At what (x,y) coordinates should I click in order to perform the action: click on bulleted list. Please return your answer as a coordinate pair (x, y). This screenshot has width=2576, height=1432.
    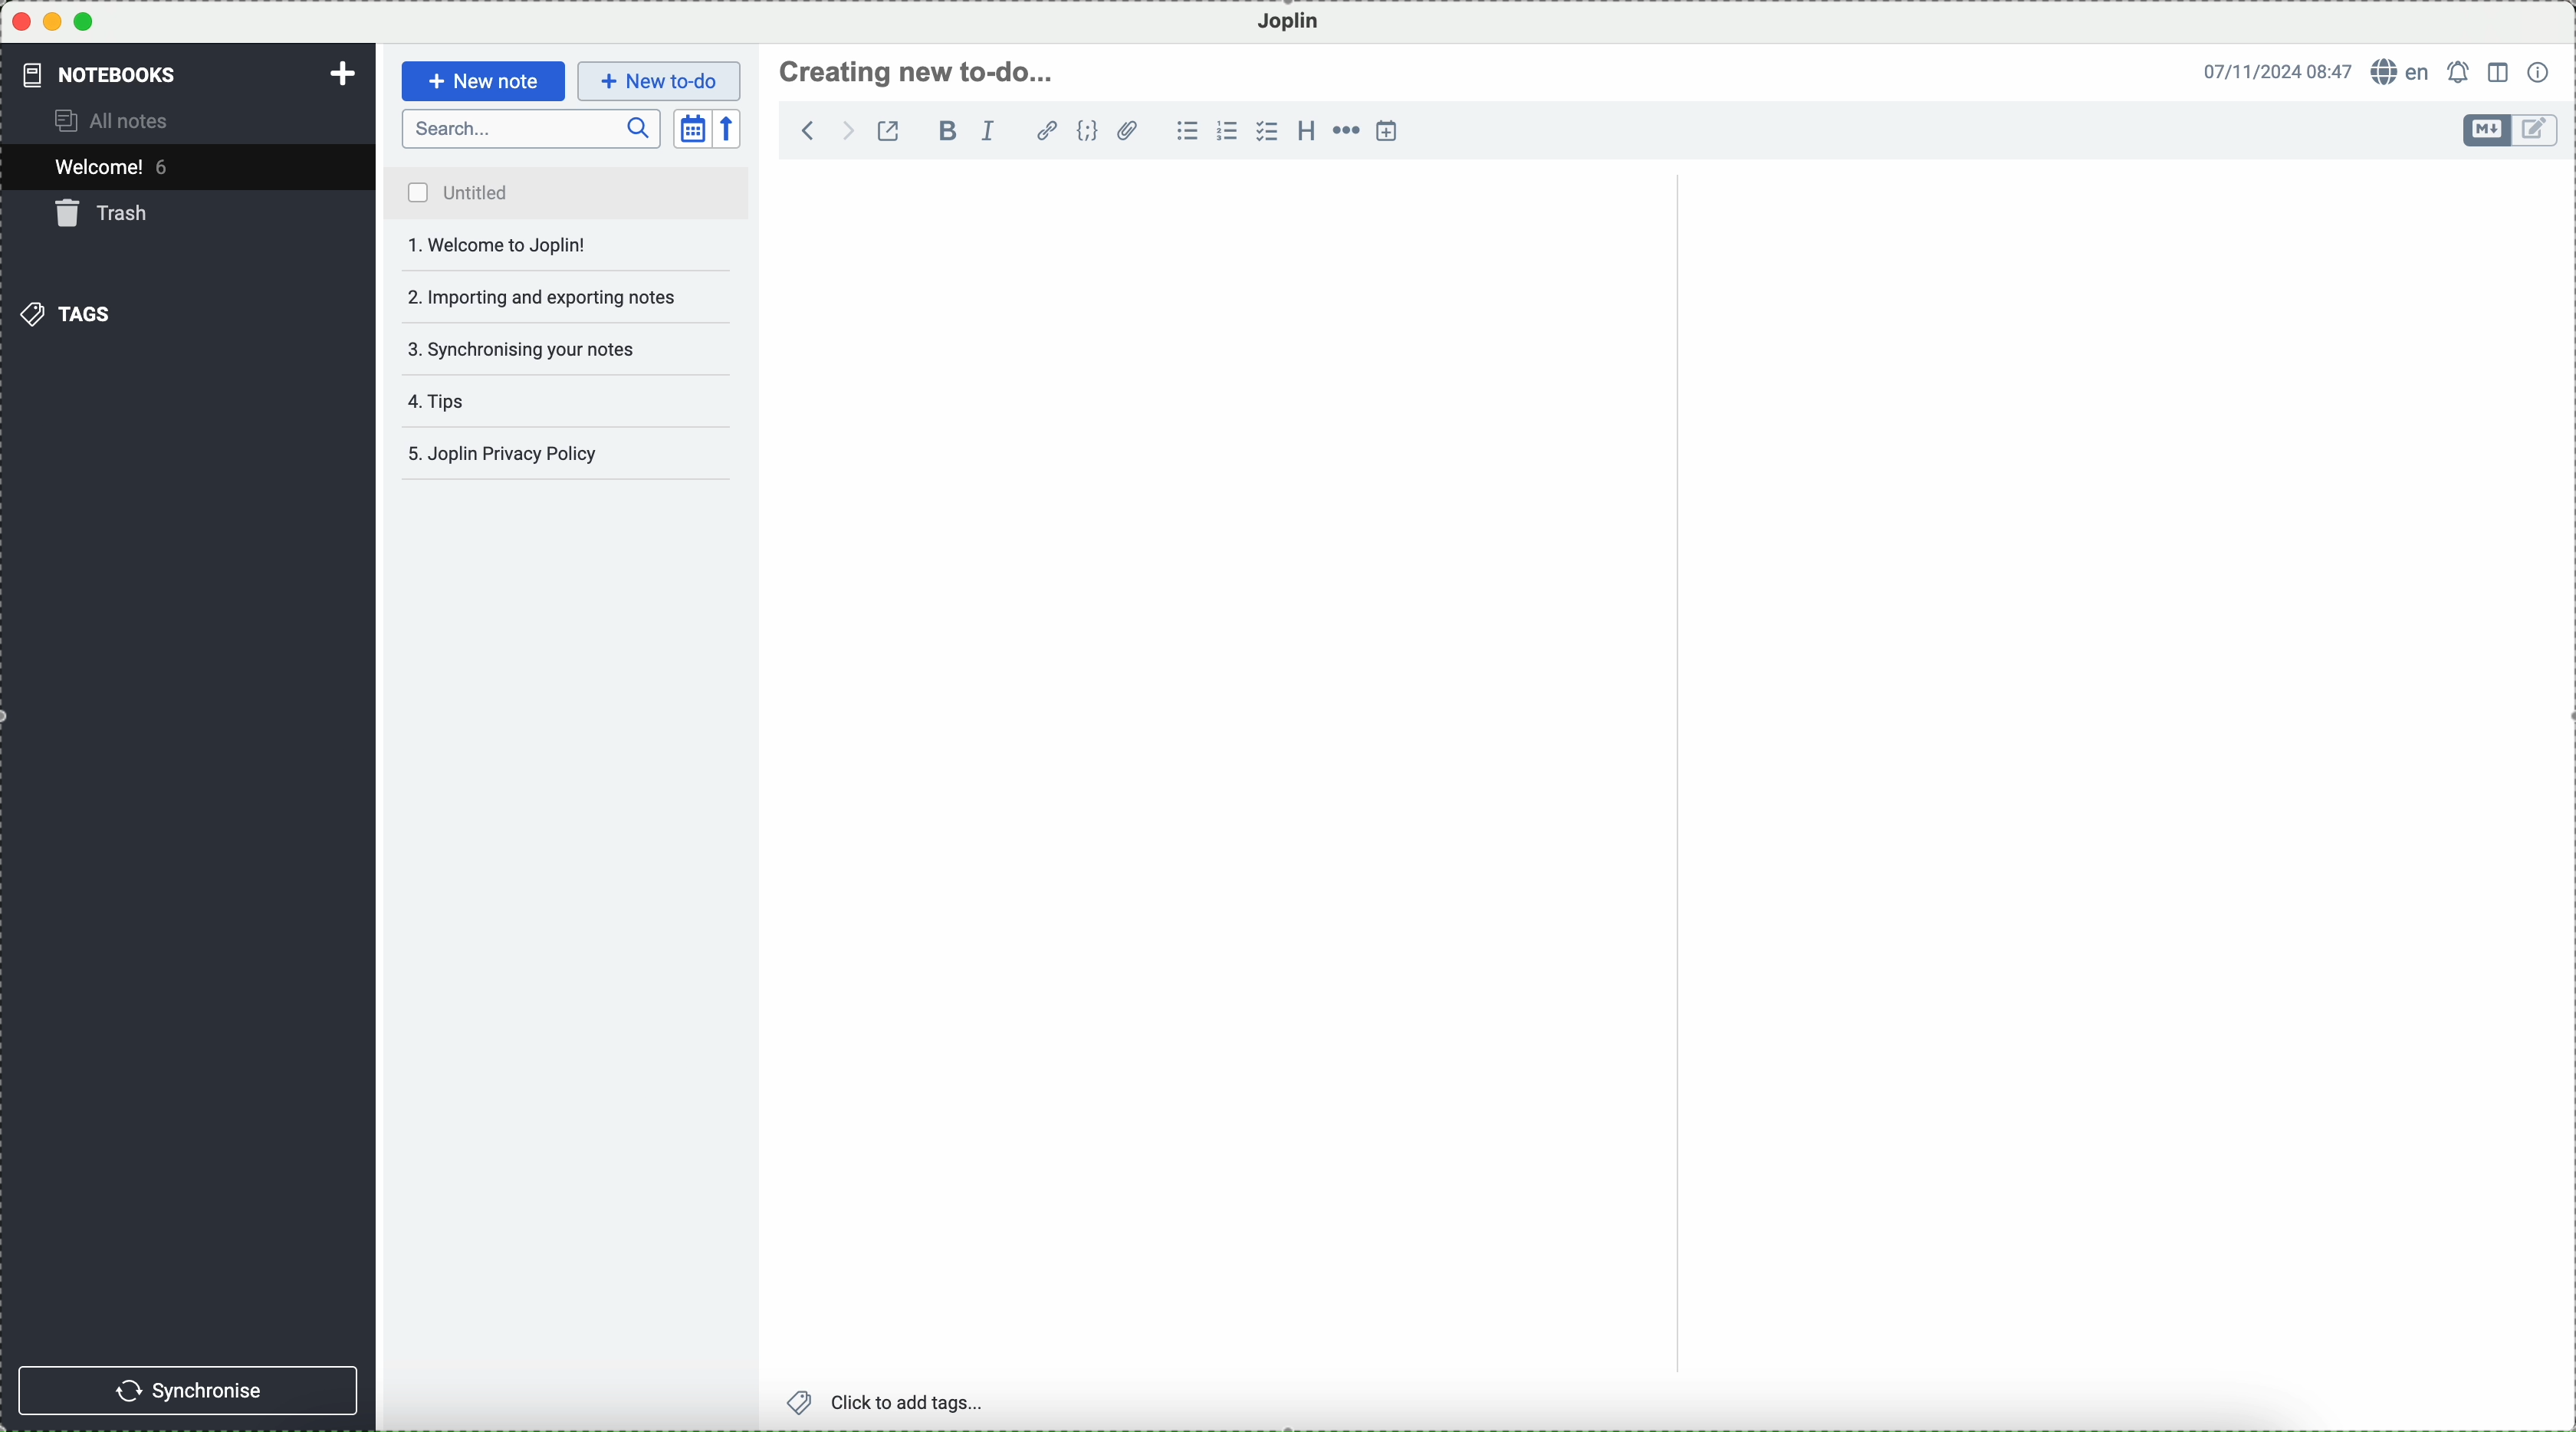
    Looking at the image, I should click on (1187, 131).